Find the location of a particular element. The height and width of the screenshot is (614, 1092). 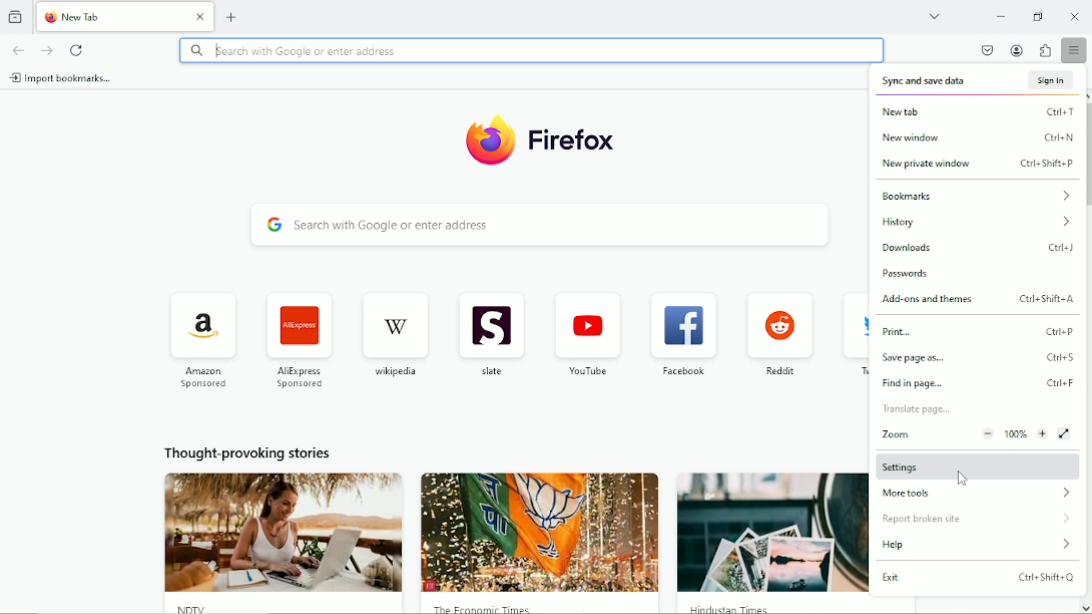

amazon is located at coordinates (204, 382).